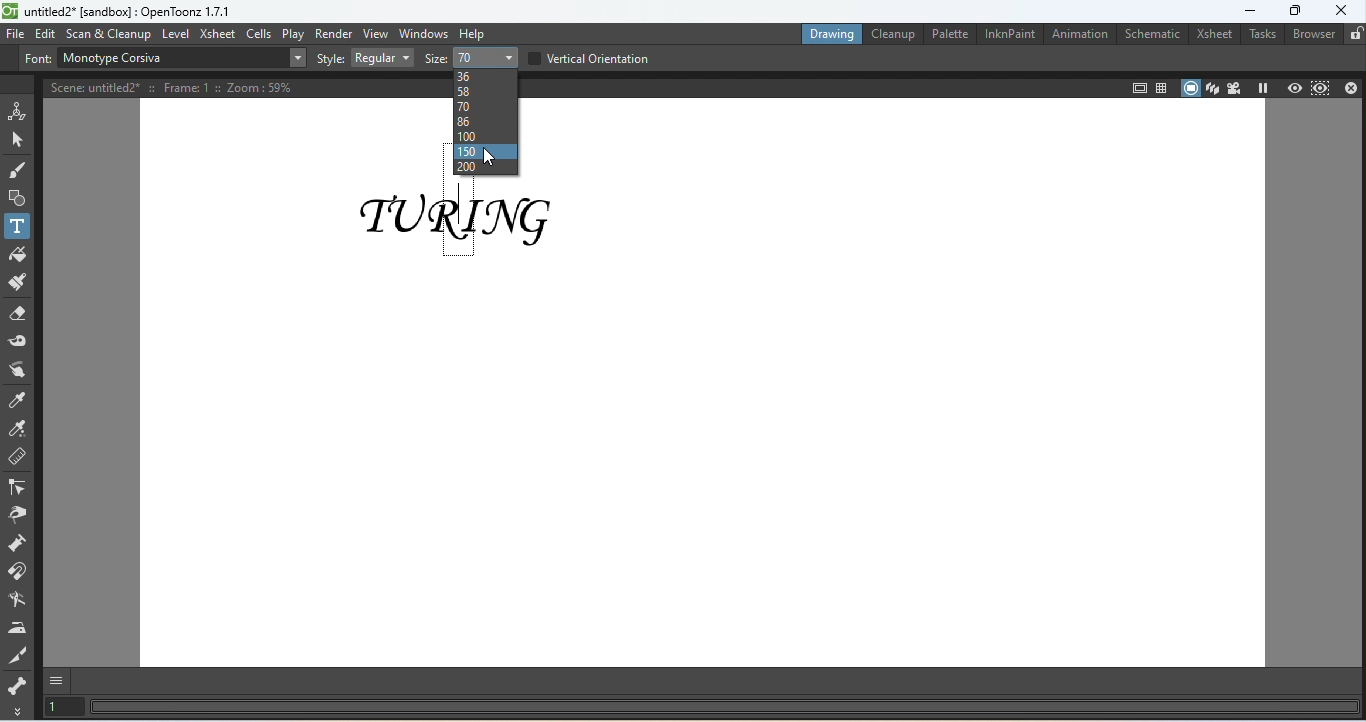  I want to click on Lock rooms tab, so click(1354, 35).